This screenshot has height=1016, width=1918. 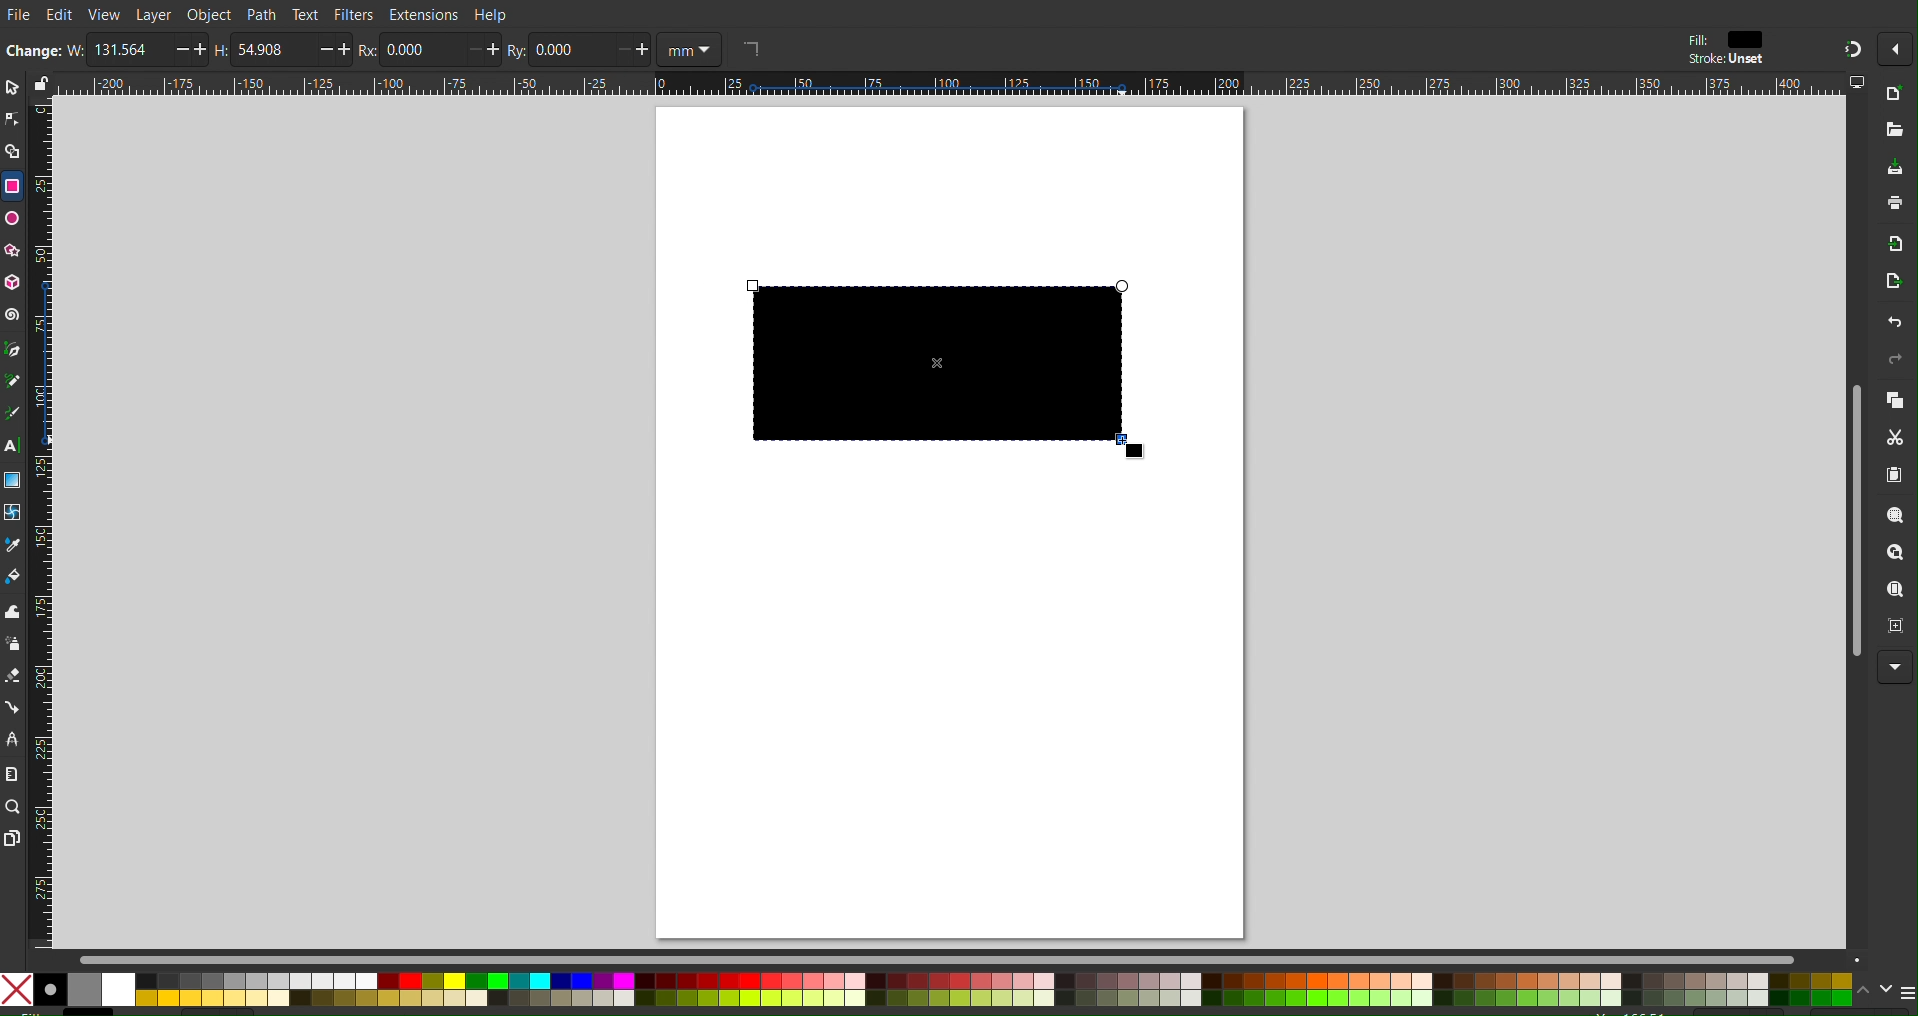 What do you see at coordinates (1884, 286) in the screenshot?
I see `Open Export` at bounding box center [1884, 286].